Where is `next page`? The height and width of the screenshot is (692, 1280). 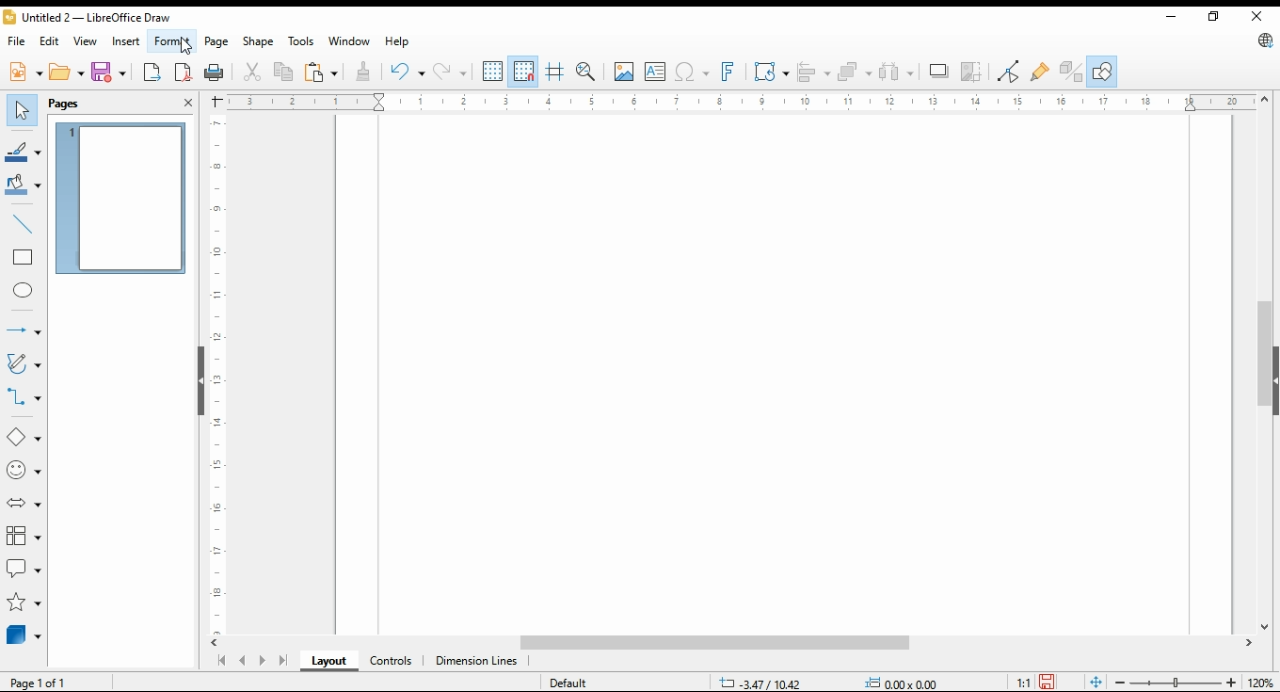
next page is located at coordinates (261, 661).